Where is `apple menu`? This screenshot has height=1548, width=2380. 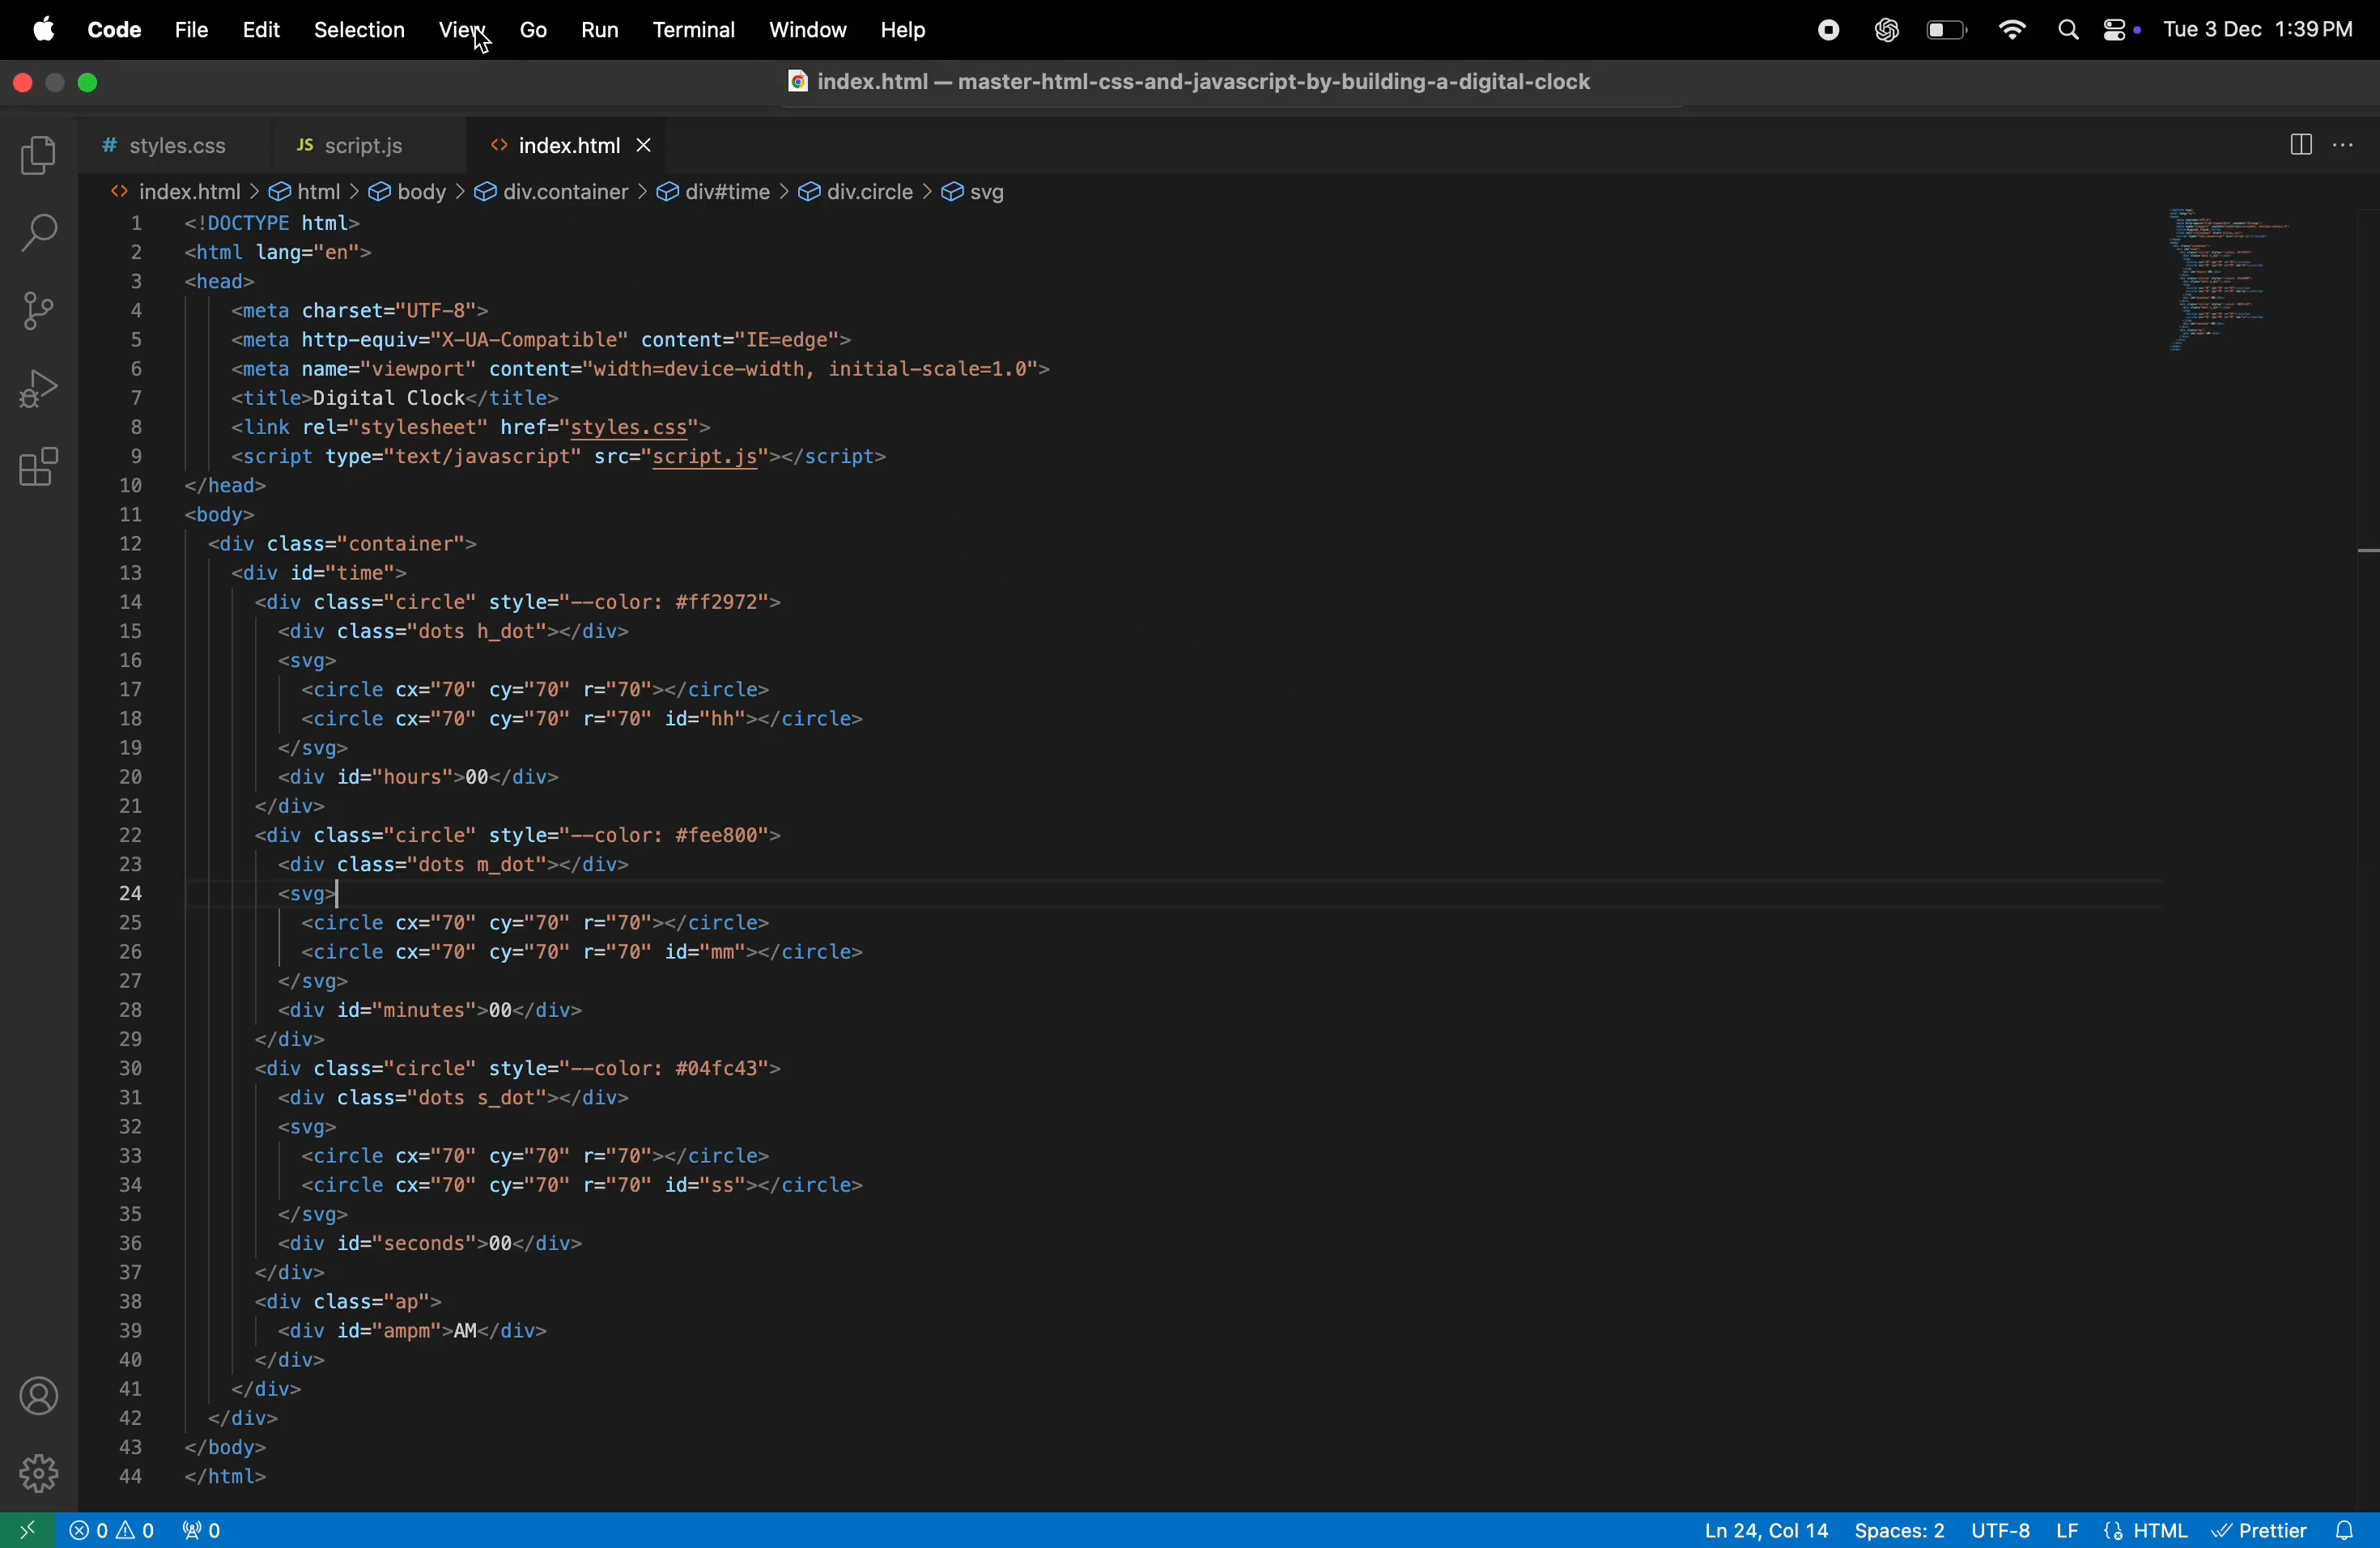 apple menu is located at coordinates (41, 30).